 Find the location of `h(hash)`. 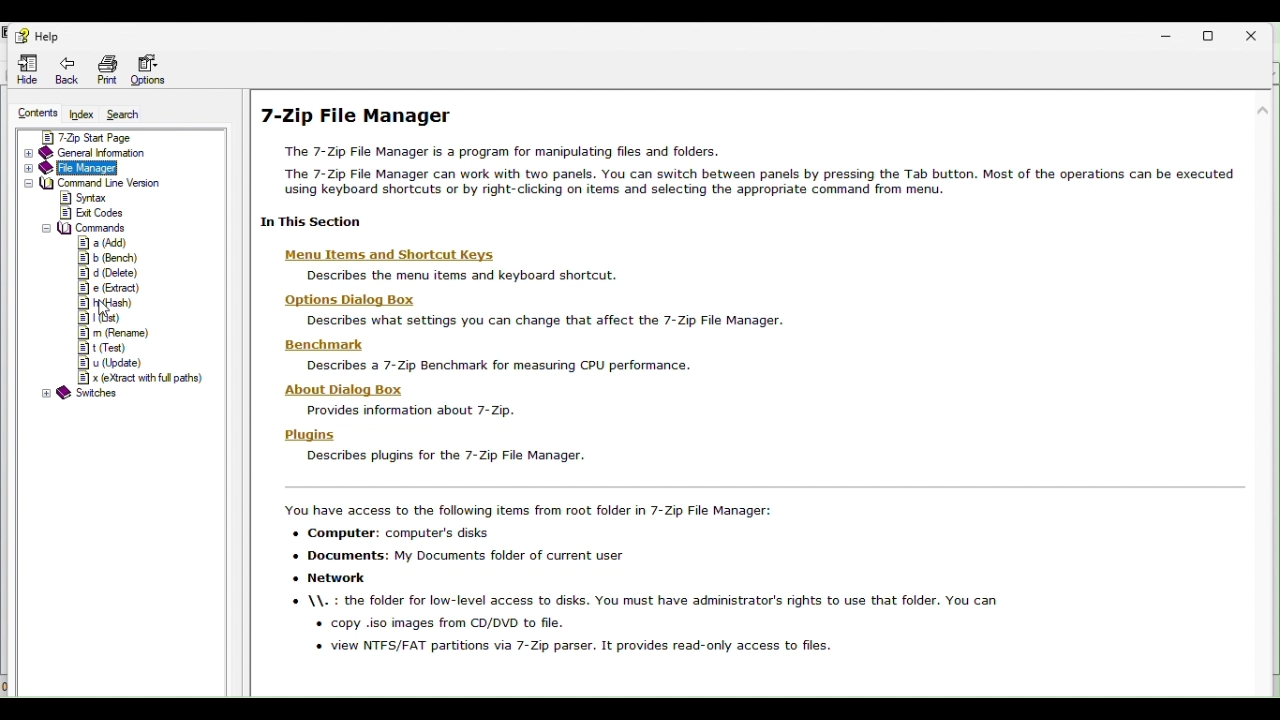

h(hash) is located at coordinates (108, 303).